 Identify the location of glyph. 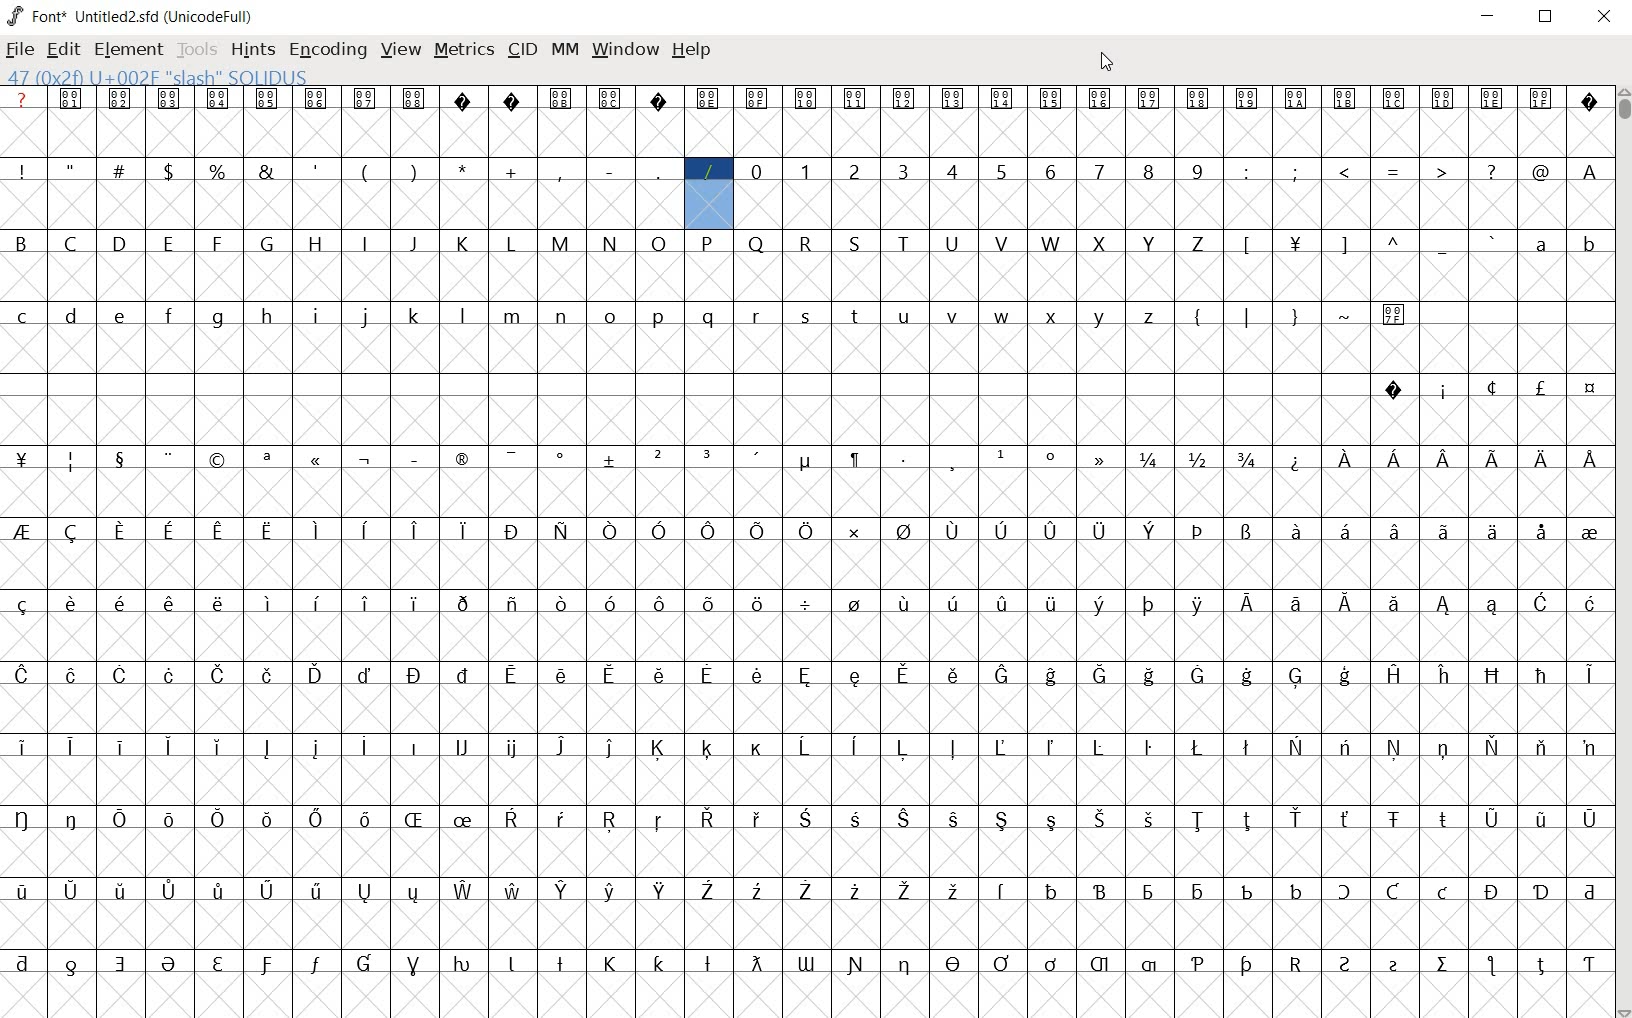
(268, 820).